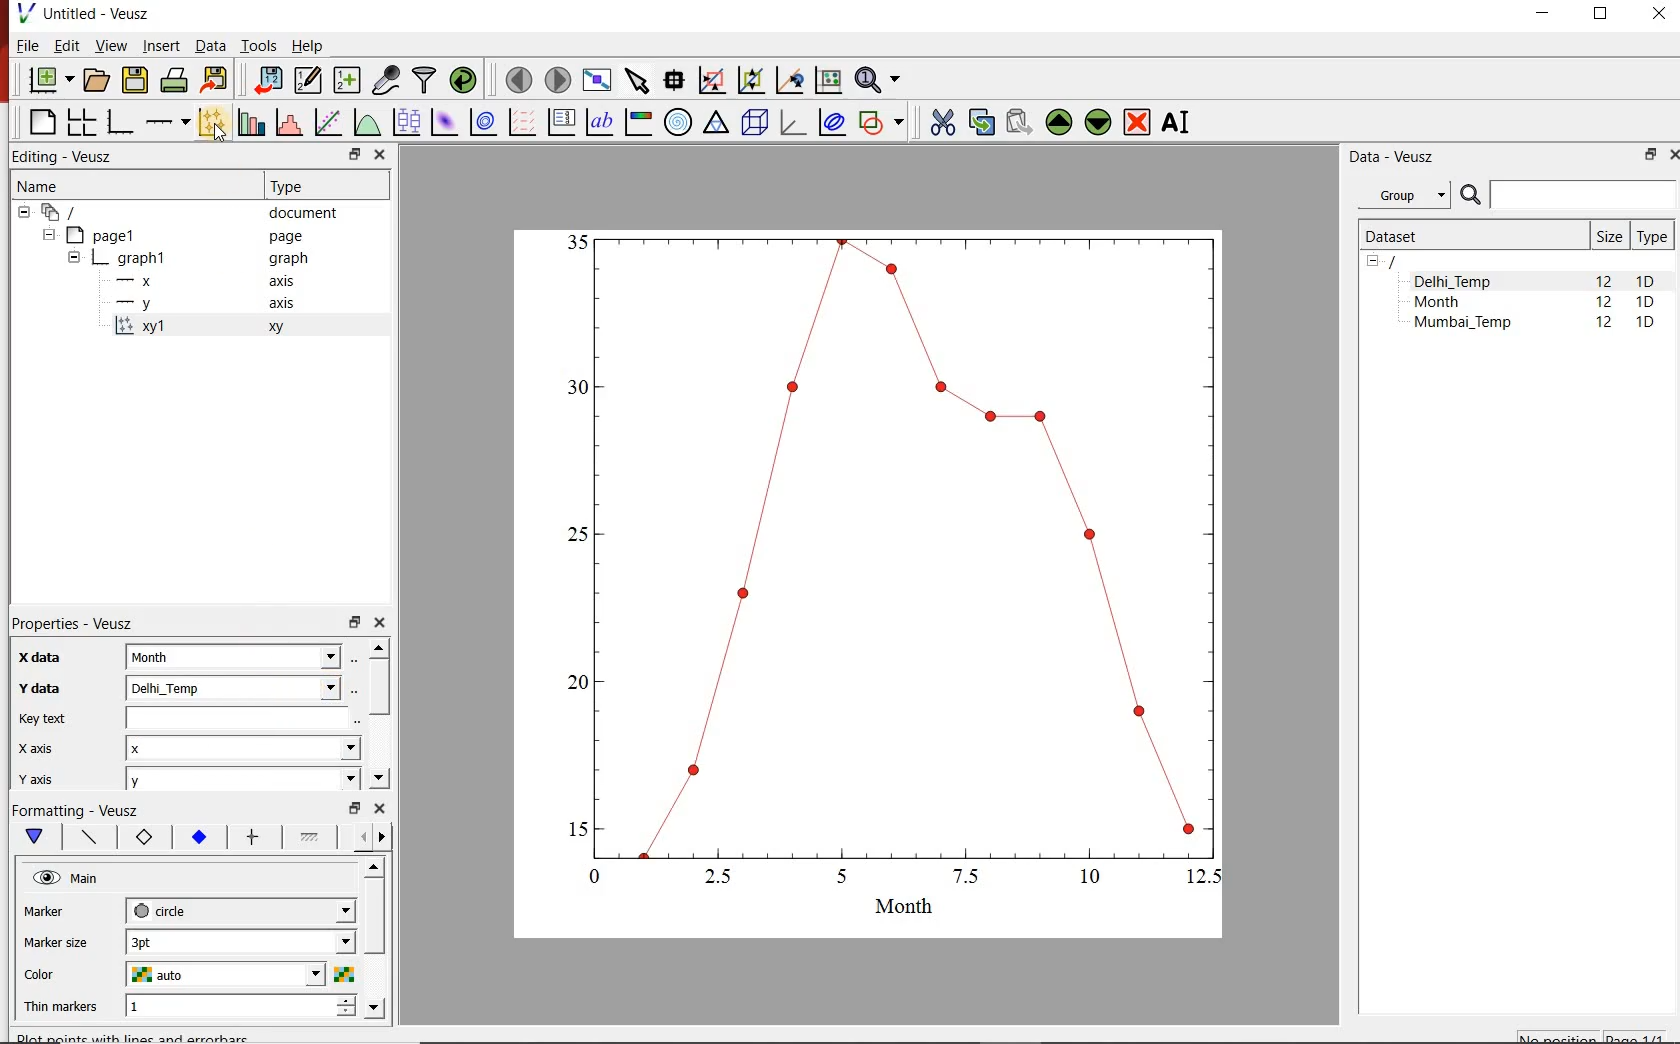 The width and height of the screenshot is (1680, 1044). Describe the element at coordinates (674, 80) in the screenshot. I see `read data points on the graph` at that location.